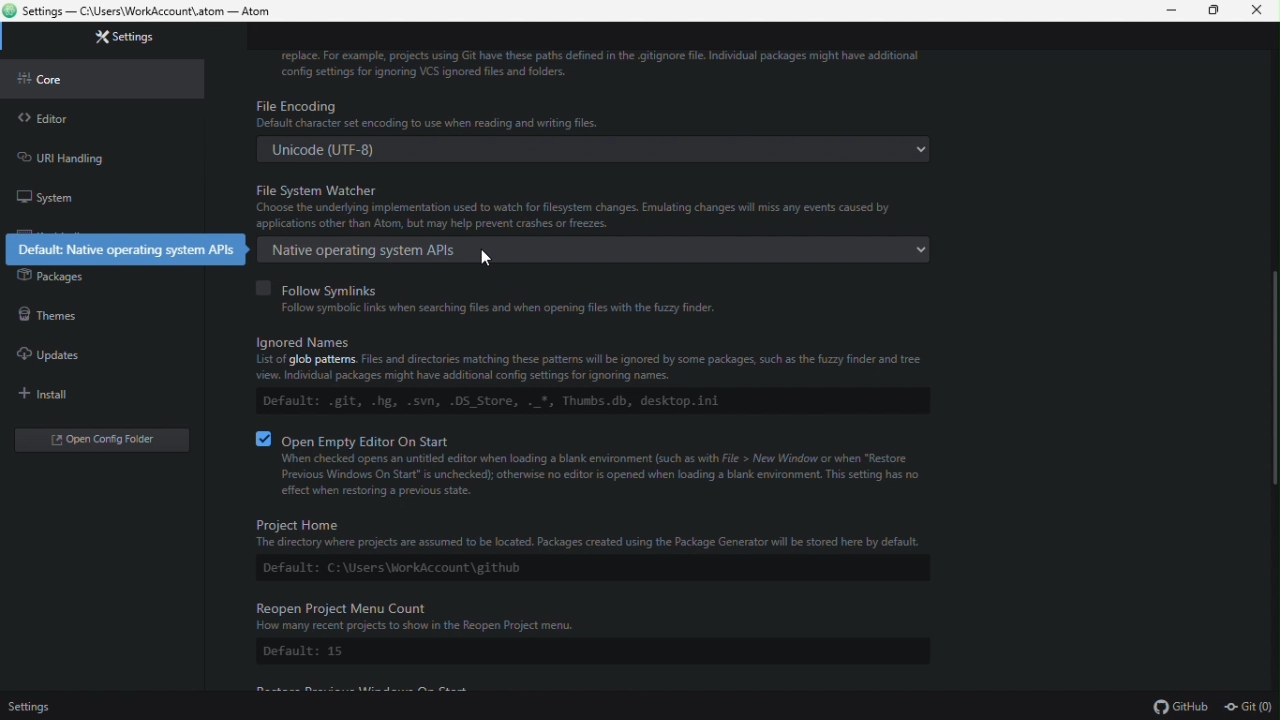 The image size is (1280, 720). What do you see at coordinates (589, 548) in the screenshot?
I see `project home` at bounding box center [589, 548].